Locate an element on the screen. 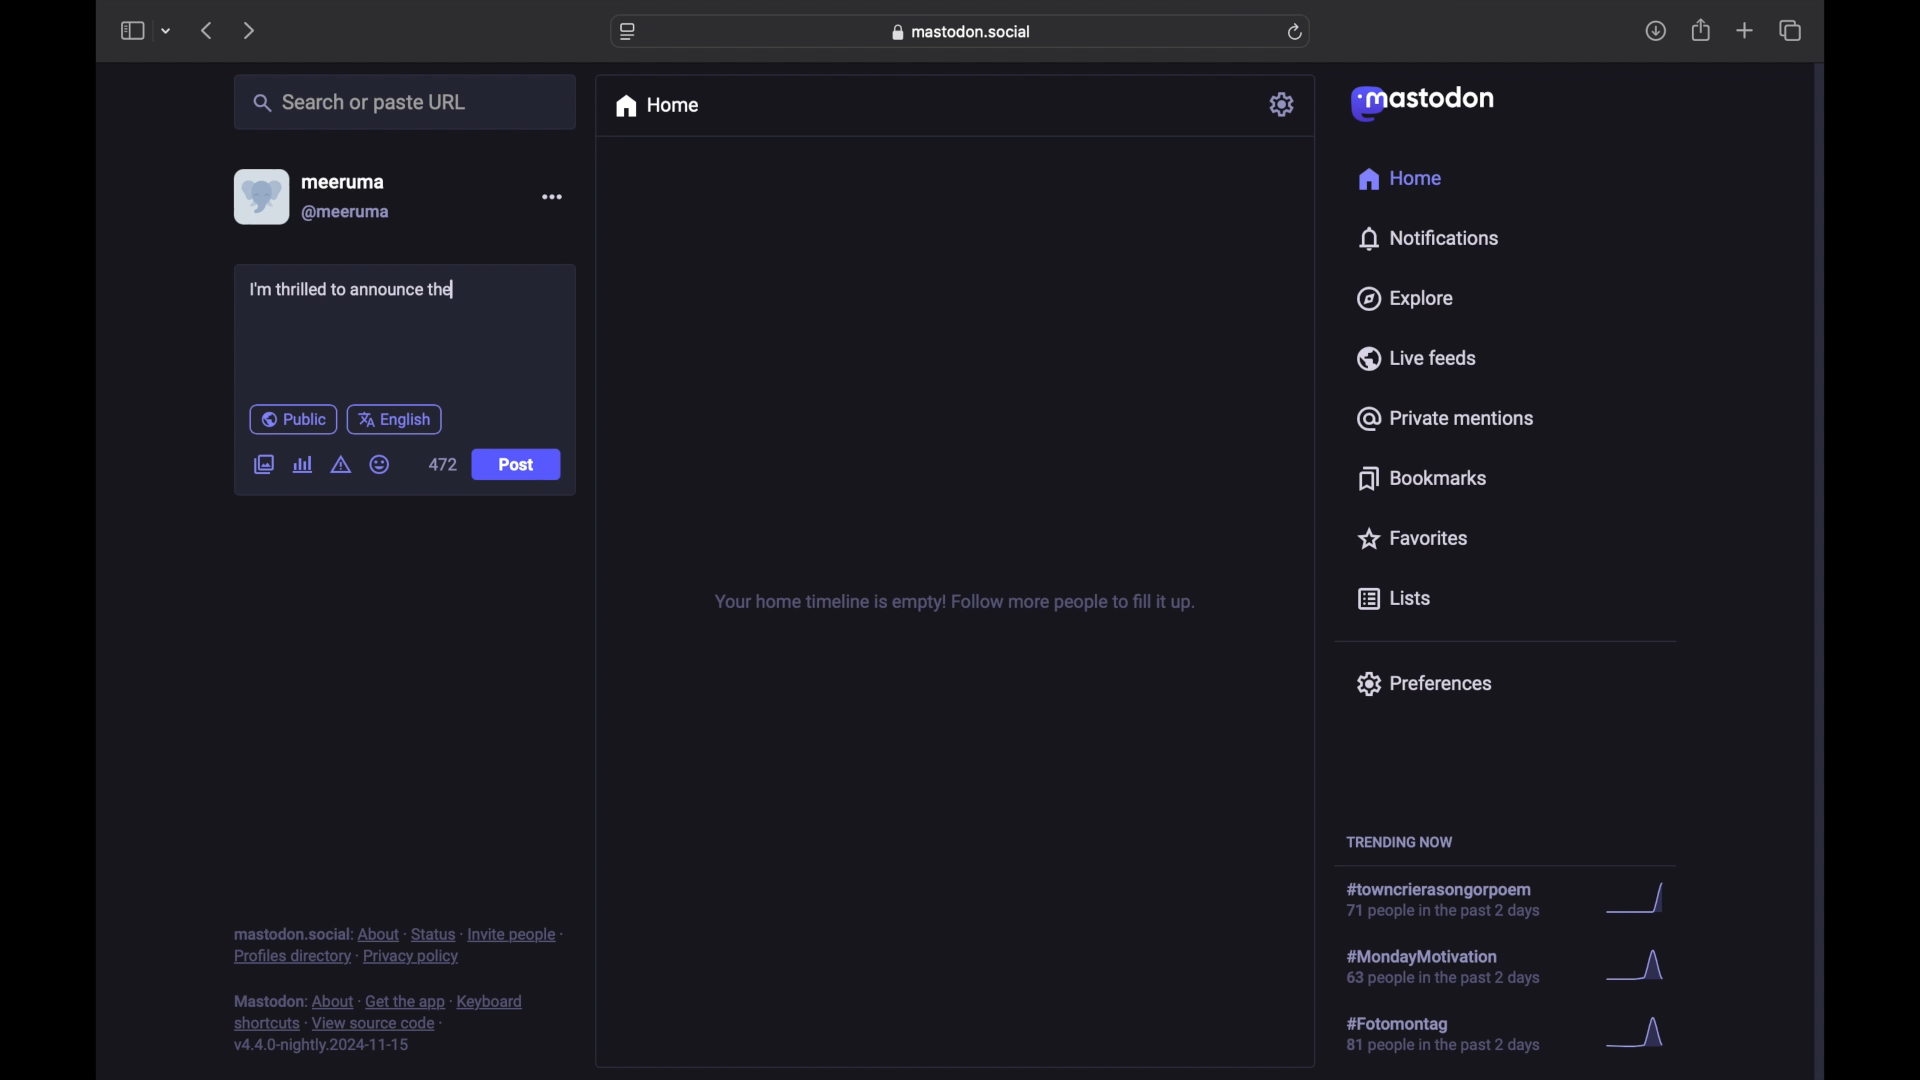 The image size is (1920, 1080). @meeruma is located at coordinates (348, 213).